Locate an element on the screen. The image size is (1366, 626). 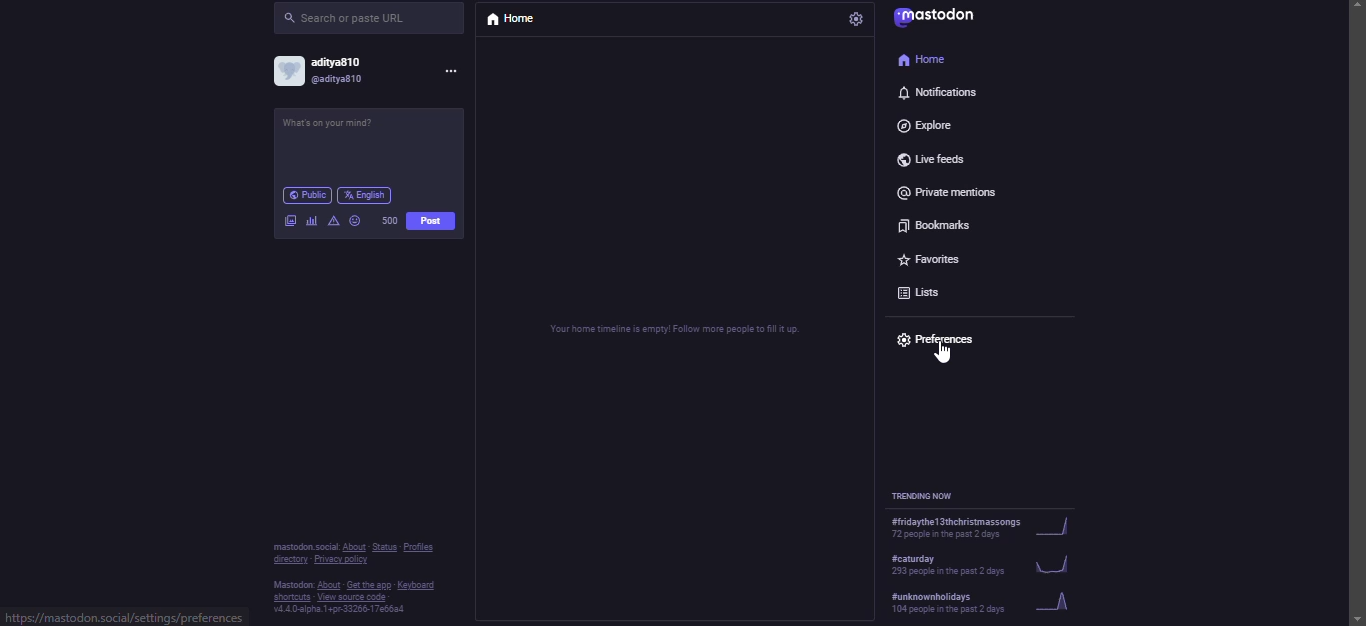
live feeds is located at coordinates (931, 156).